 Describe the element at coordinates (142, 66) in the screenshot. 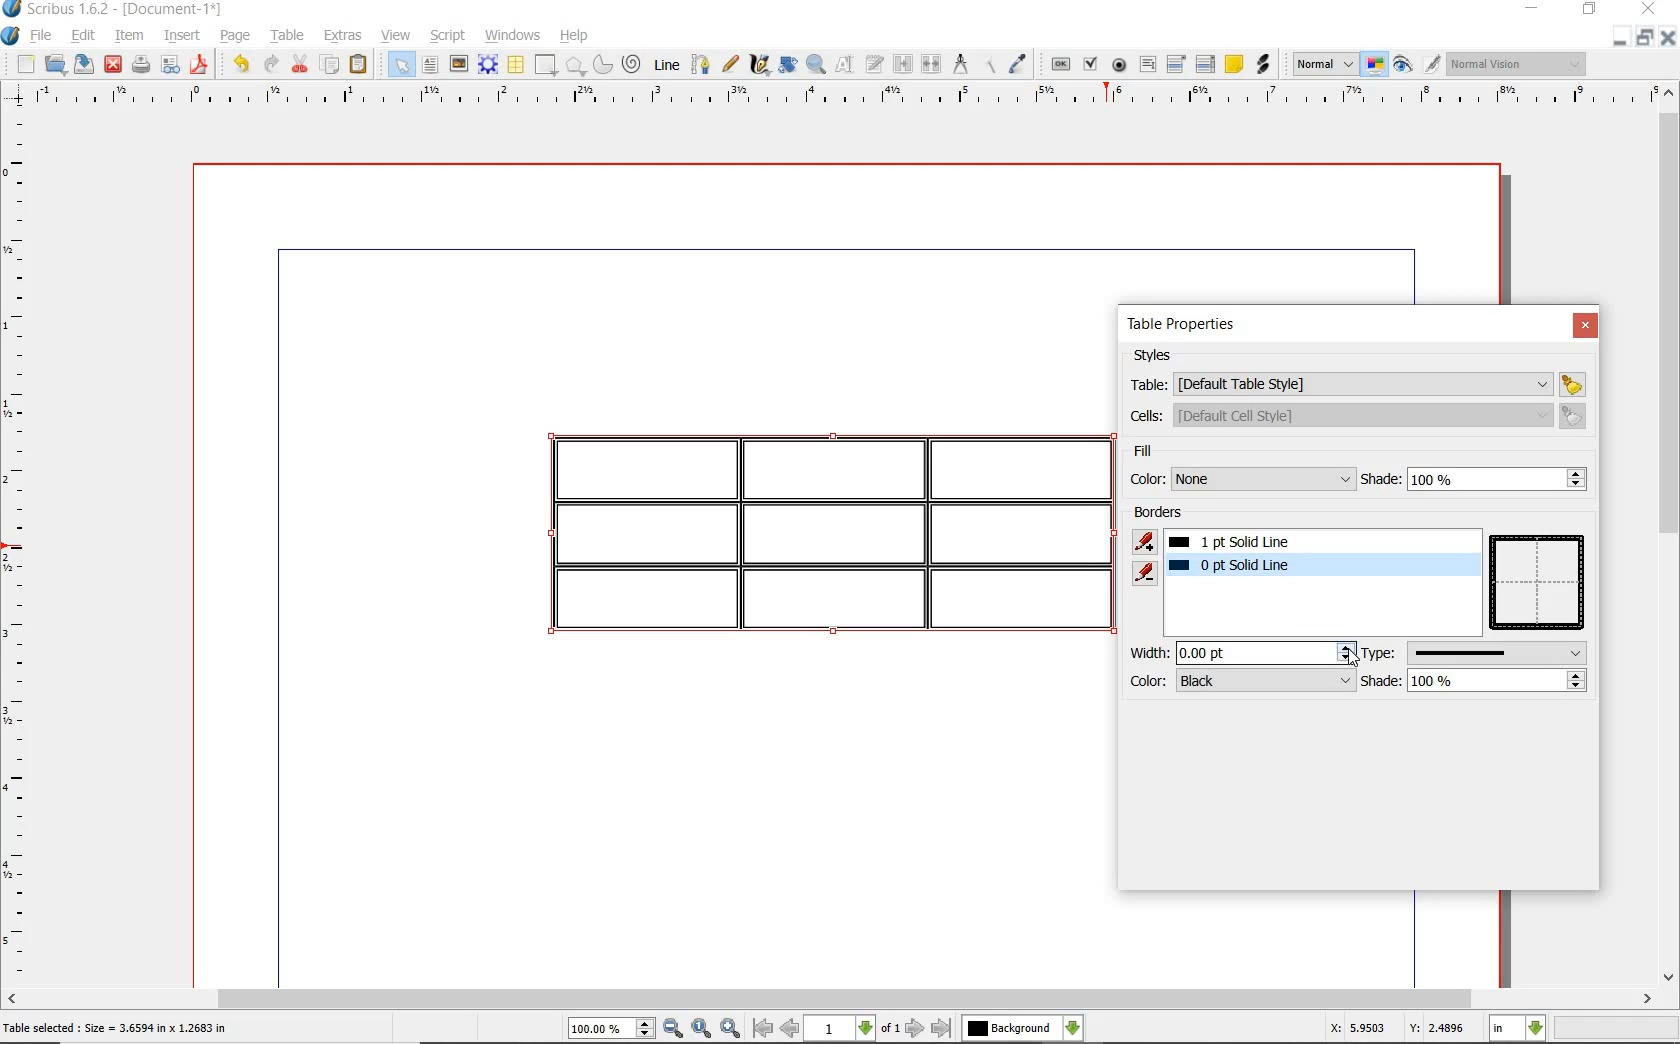

I see `print` at that location.